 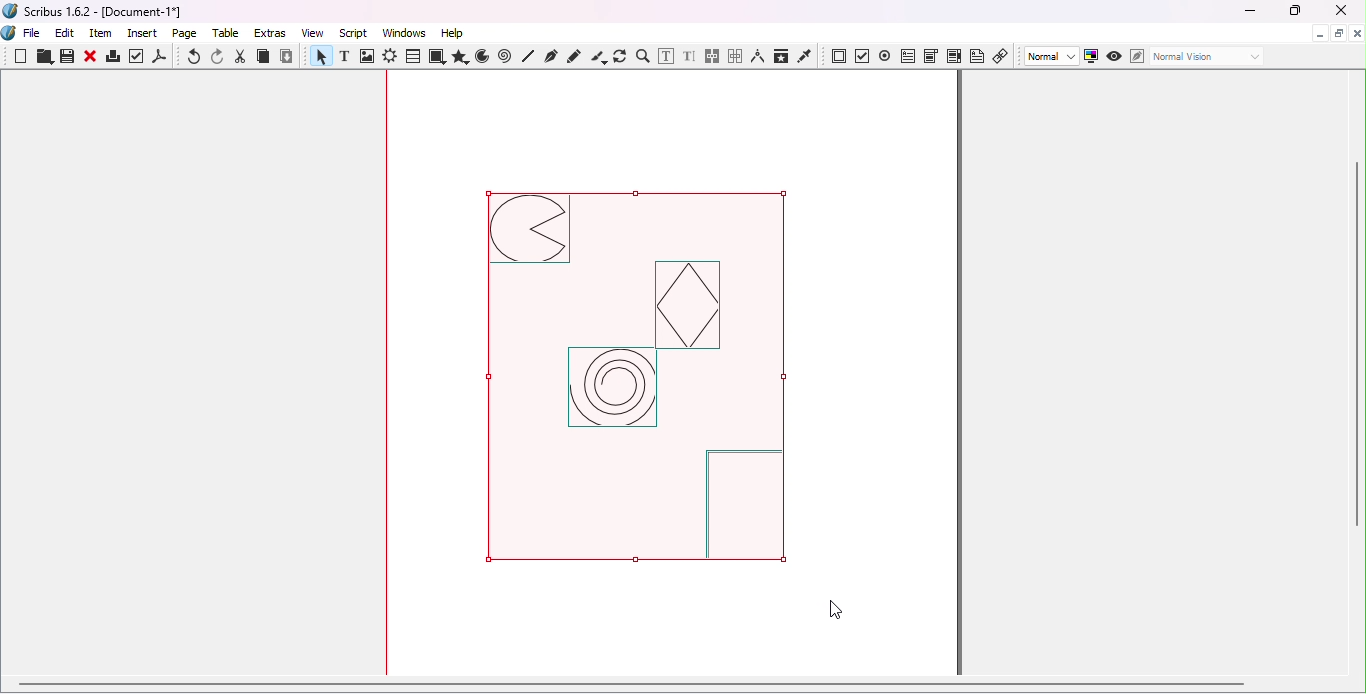 I want to click on Spiral, so click(x=507, y=57).